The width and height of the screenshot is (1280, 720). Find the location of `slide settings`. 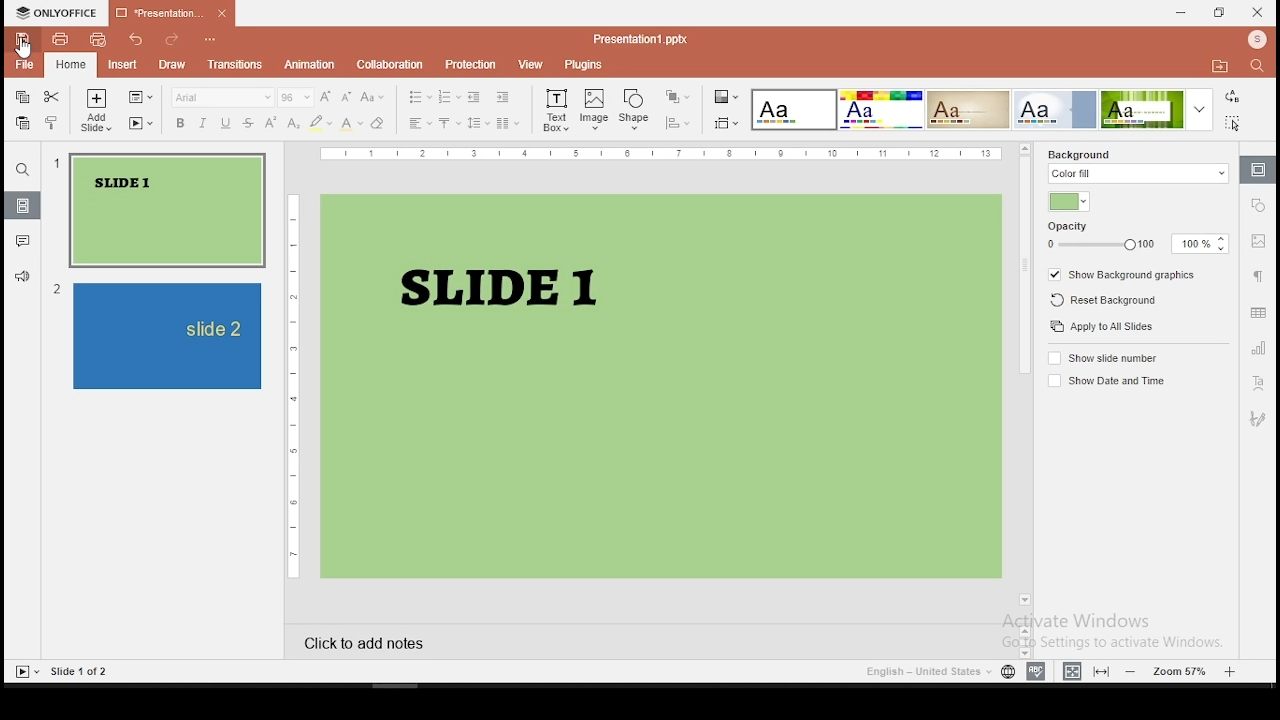

slide settings is located at coordinates (1259, 170).